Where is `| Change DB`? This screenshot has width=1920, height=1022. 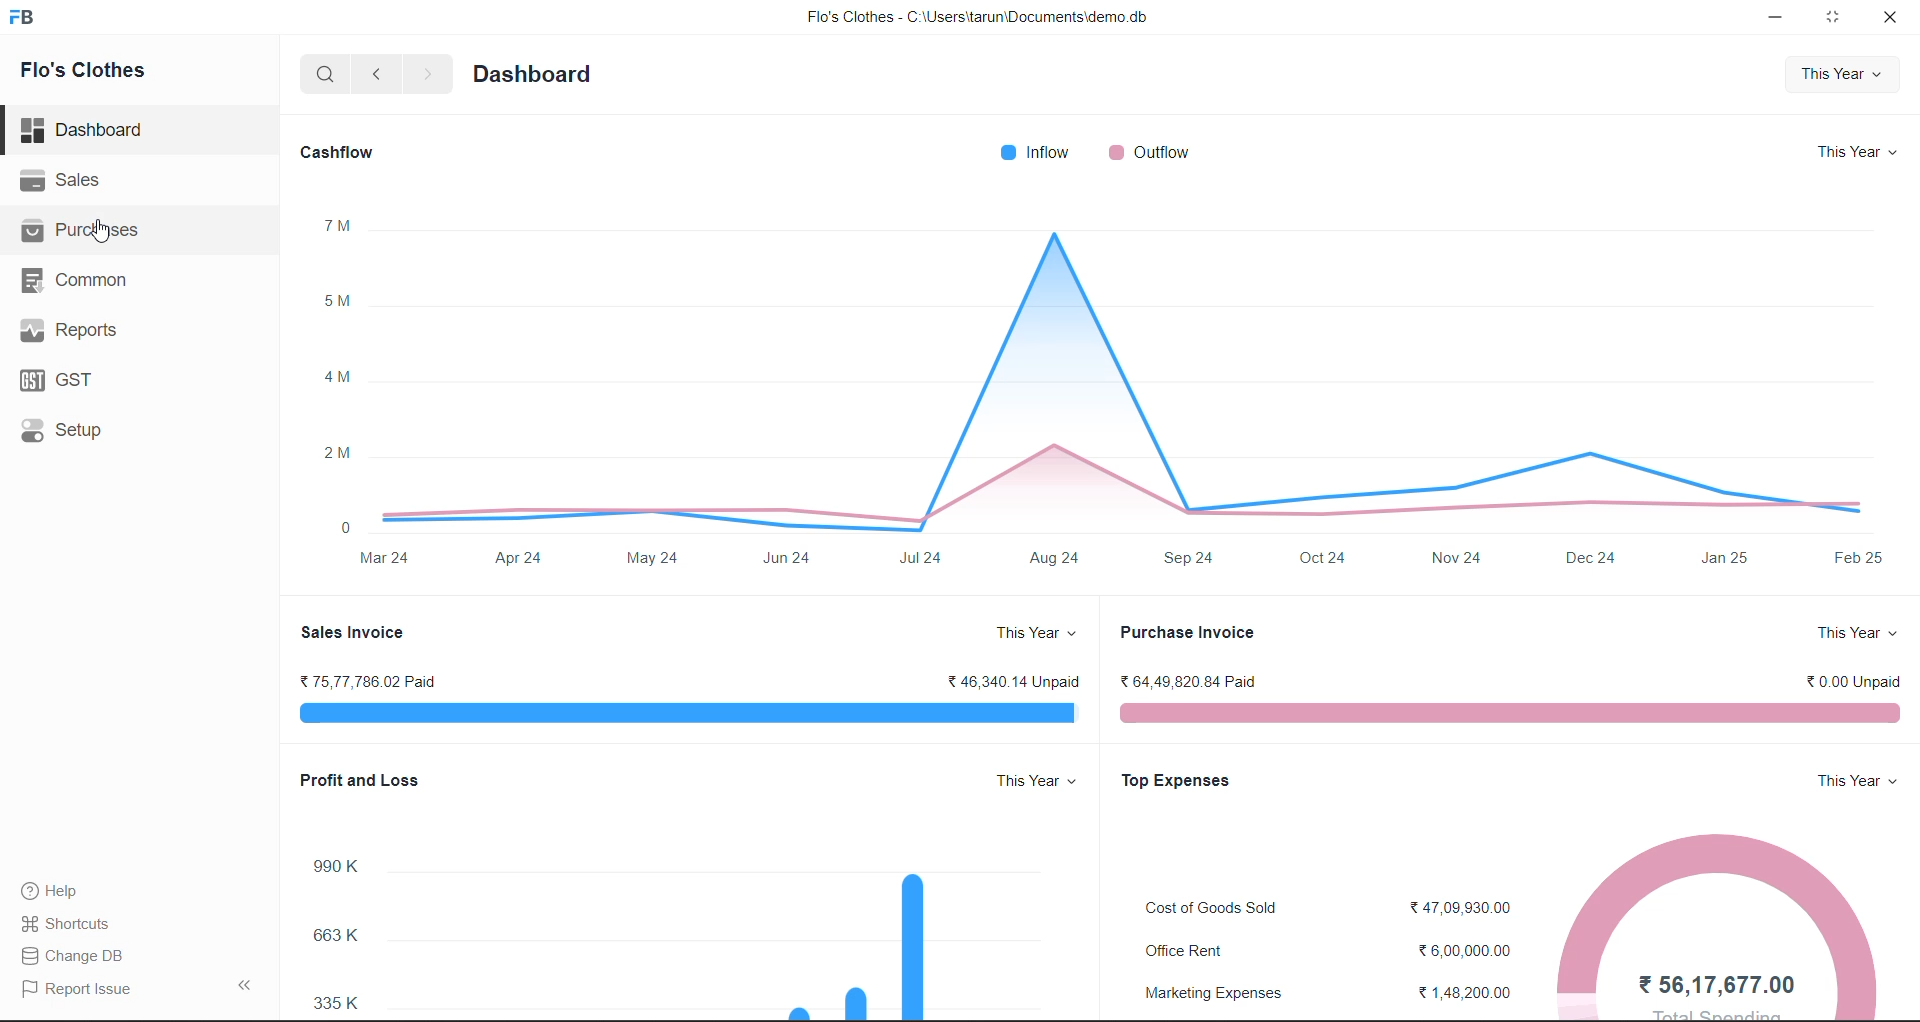
| Change DB is located at coordinates (77, 955).